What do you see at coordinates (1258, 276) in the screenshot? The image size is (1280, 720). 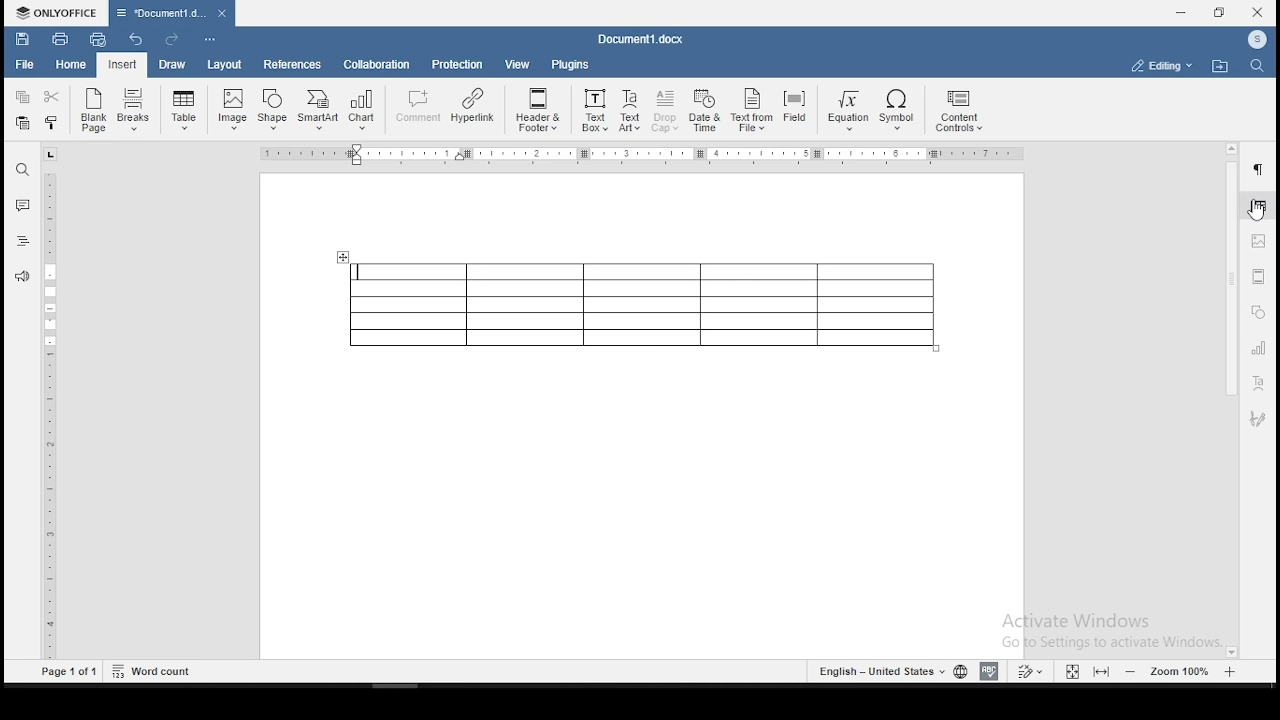 I see `headers & footers` at bounding box center [1258, 276].